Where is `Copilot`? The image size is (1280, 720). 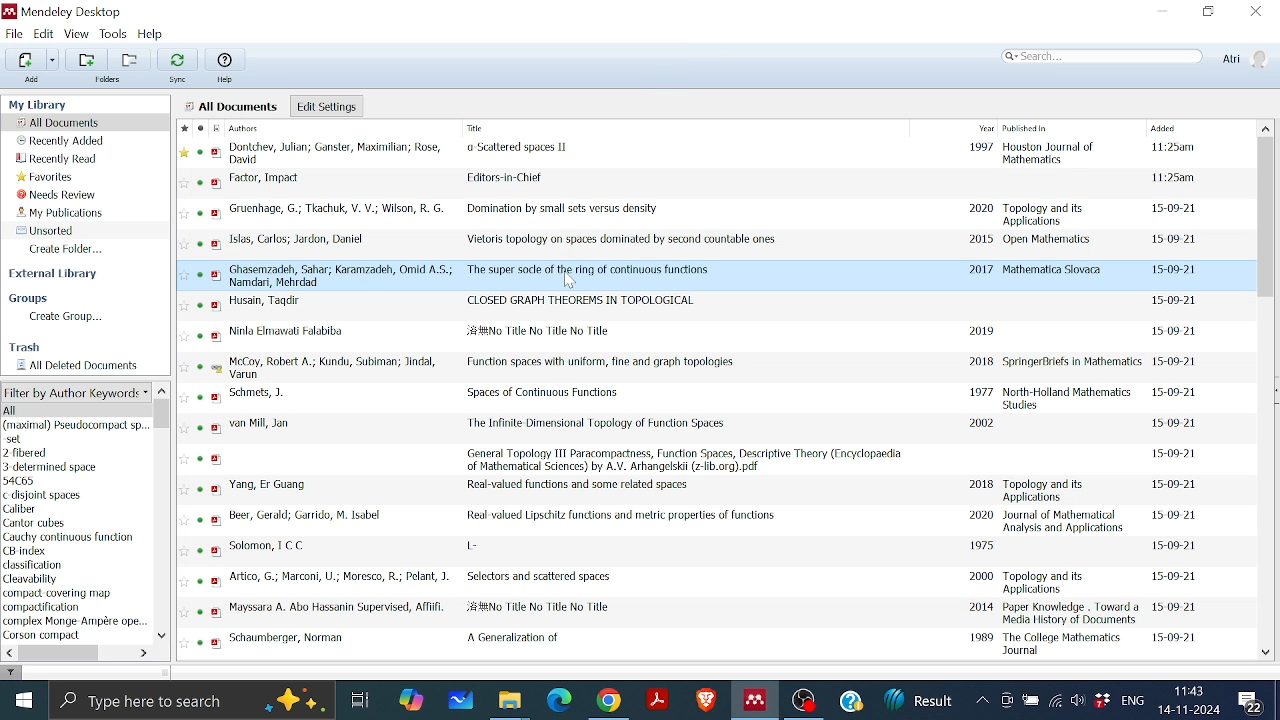
Copilot is located at coordinates (414, 699).